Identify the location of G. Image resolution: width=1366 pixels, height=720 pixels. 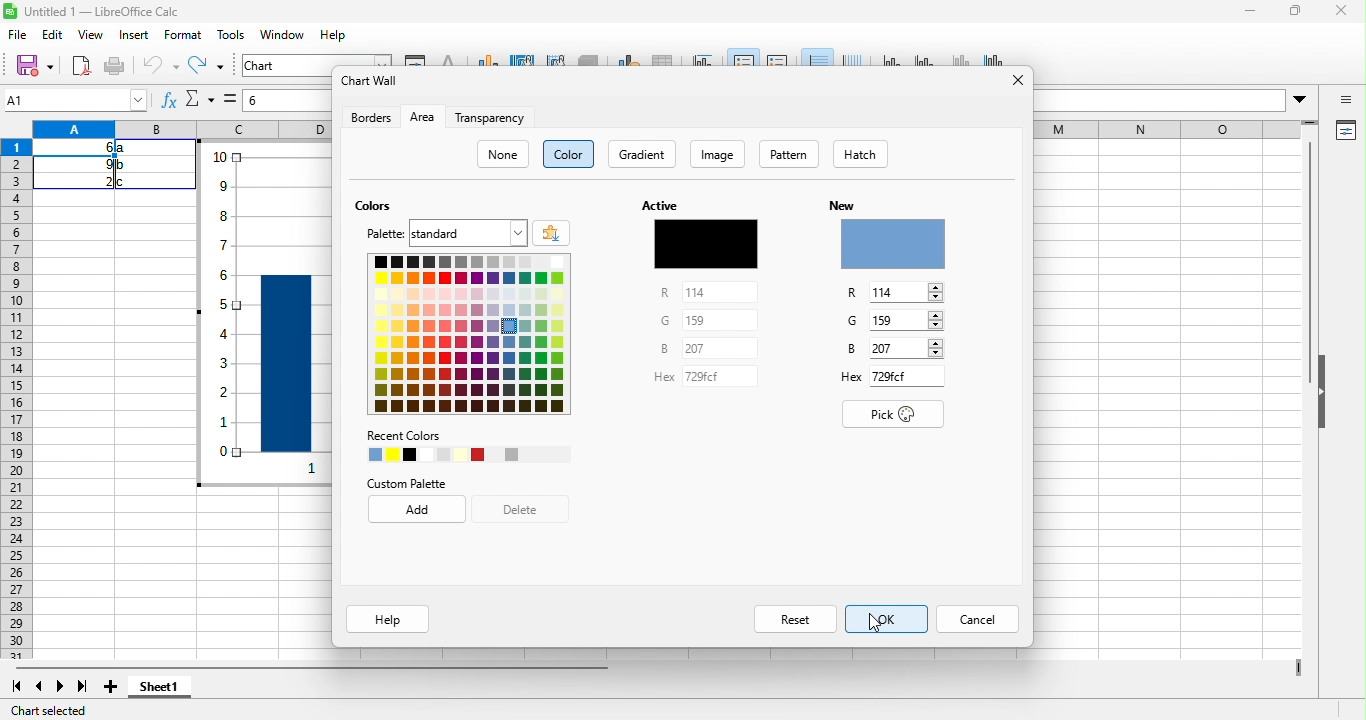
(661, 319).